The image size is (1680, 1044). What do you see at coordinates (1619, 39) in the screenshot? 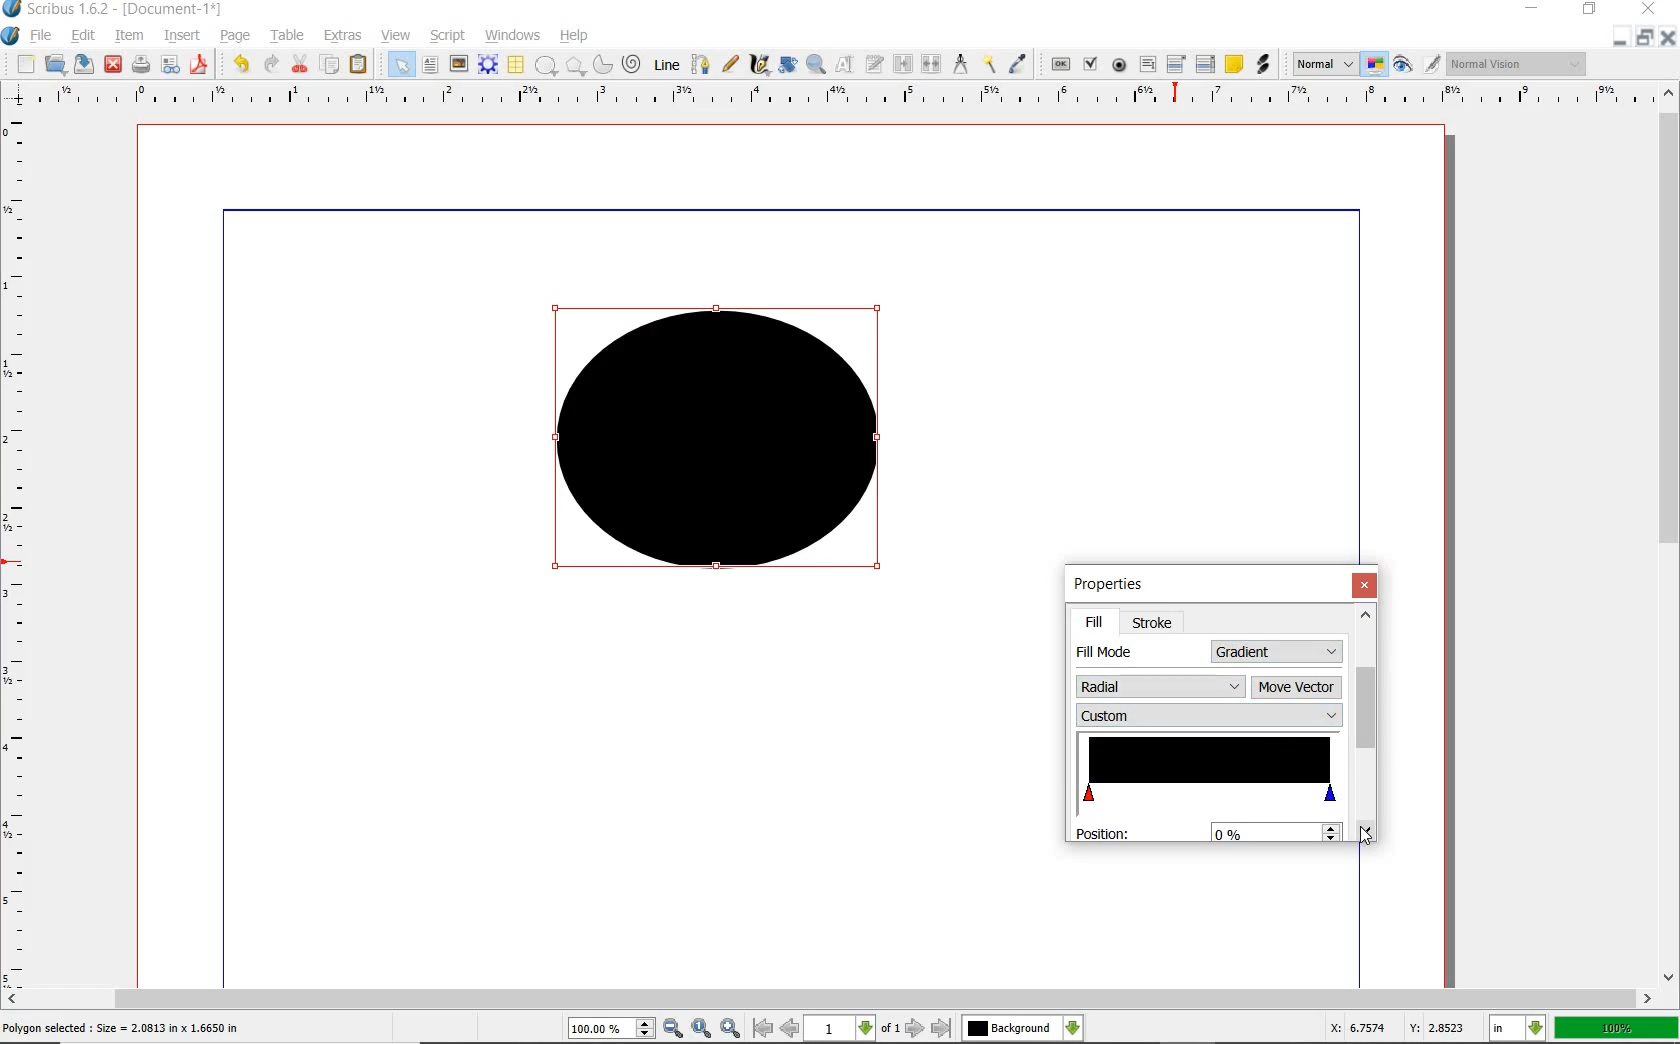
I see `MINIMIZE` at bounding box center [1619, 39].